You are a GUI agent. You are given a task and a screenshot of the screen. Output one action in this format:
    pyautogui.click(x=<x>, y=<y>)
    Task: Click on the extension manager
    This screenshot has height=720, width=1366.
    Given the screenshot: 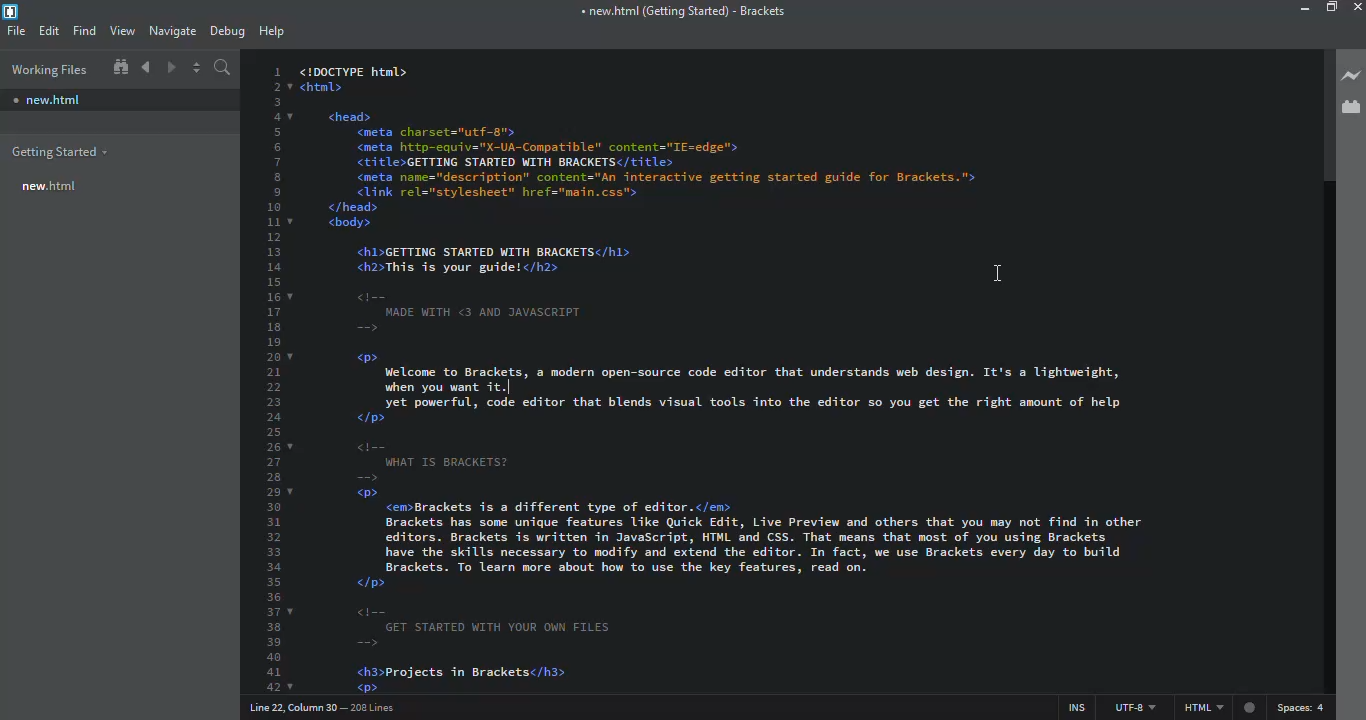 What is the action you would take?
    pyautogui.click(x=1352, y=106)
    